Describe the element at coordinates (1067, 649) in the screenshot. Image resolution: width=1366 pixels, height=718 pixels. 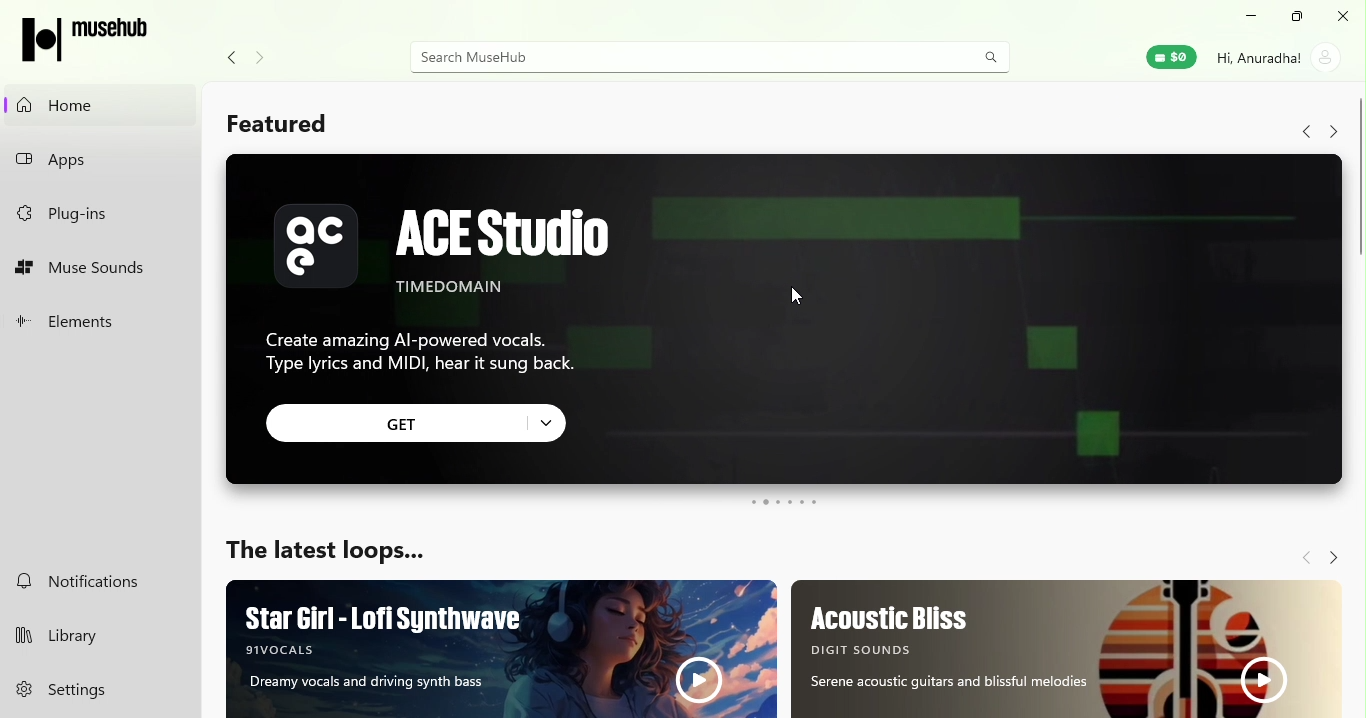
I see `Ad` at that location.